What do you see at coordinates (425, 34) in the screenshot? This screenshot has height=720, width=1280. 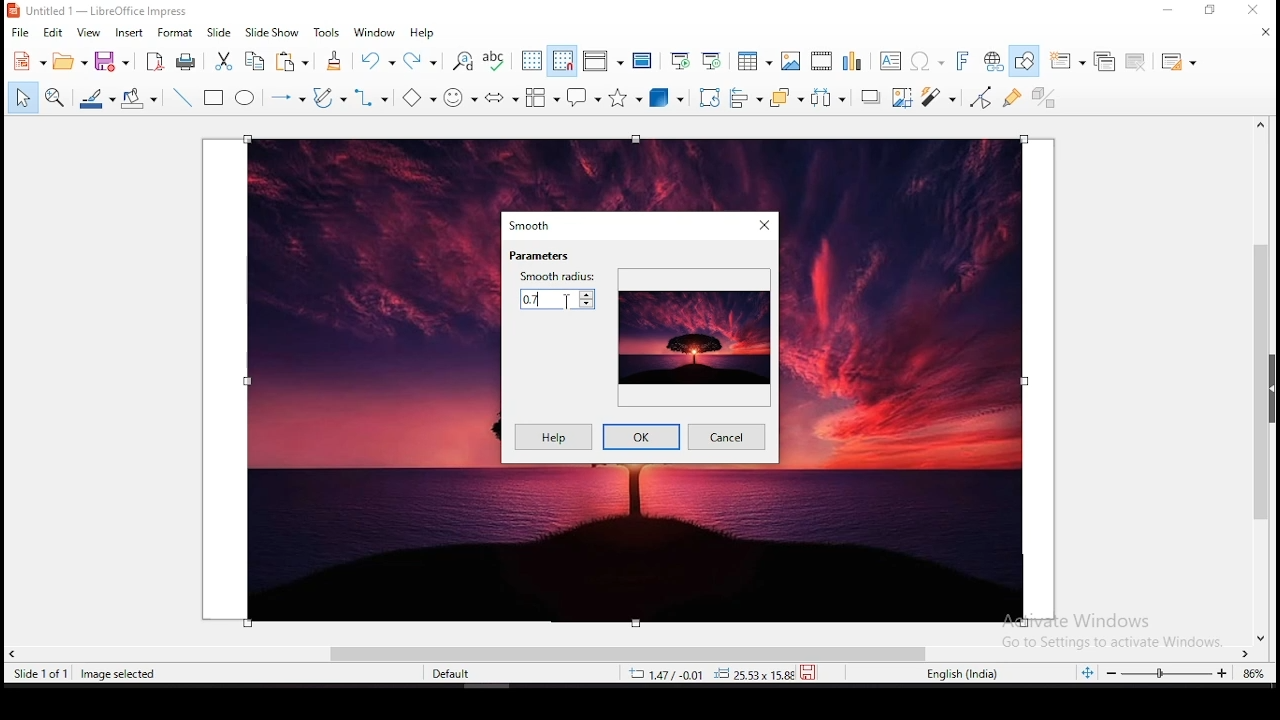 I see `help` at bounding box center [425, 34].